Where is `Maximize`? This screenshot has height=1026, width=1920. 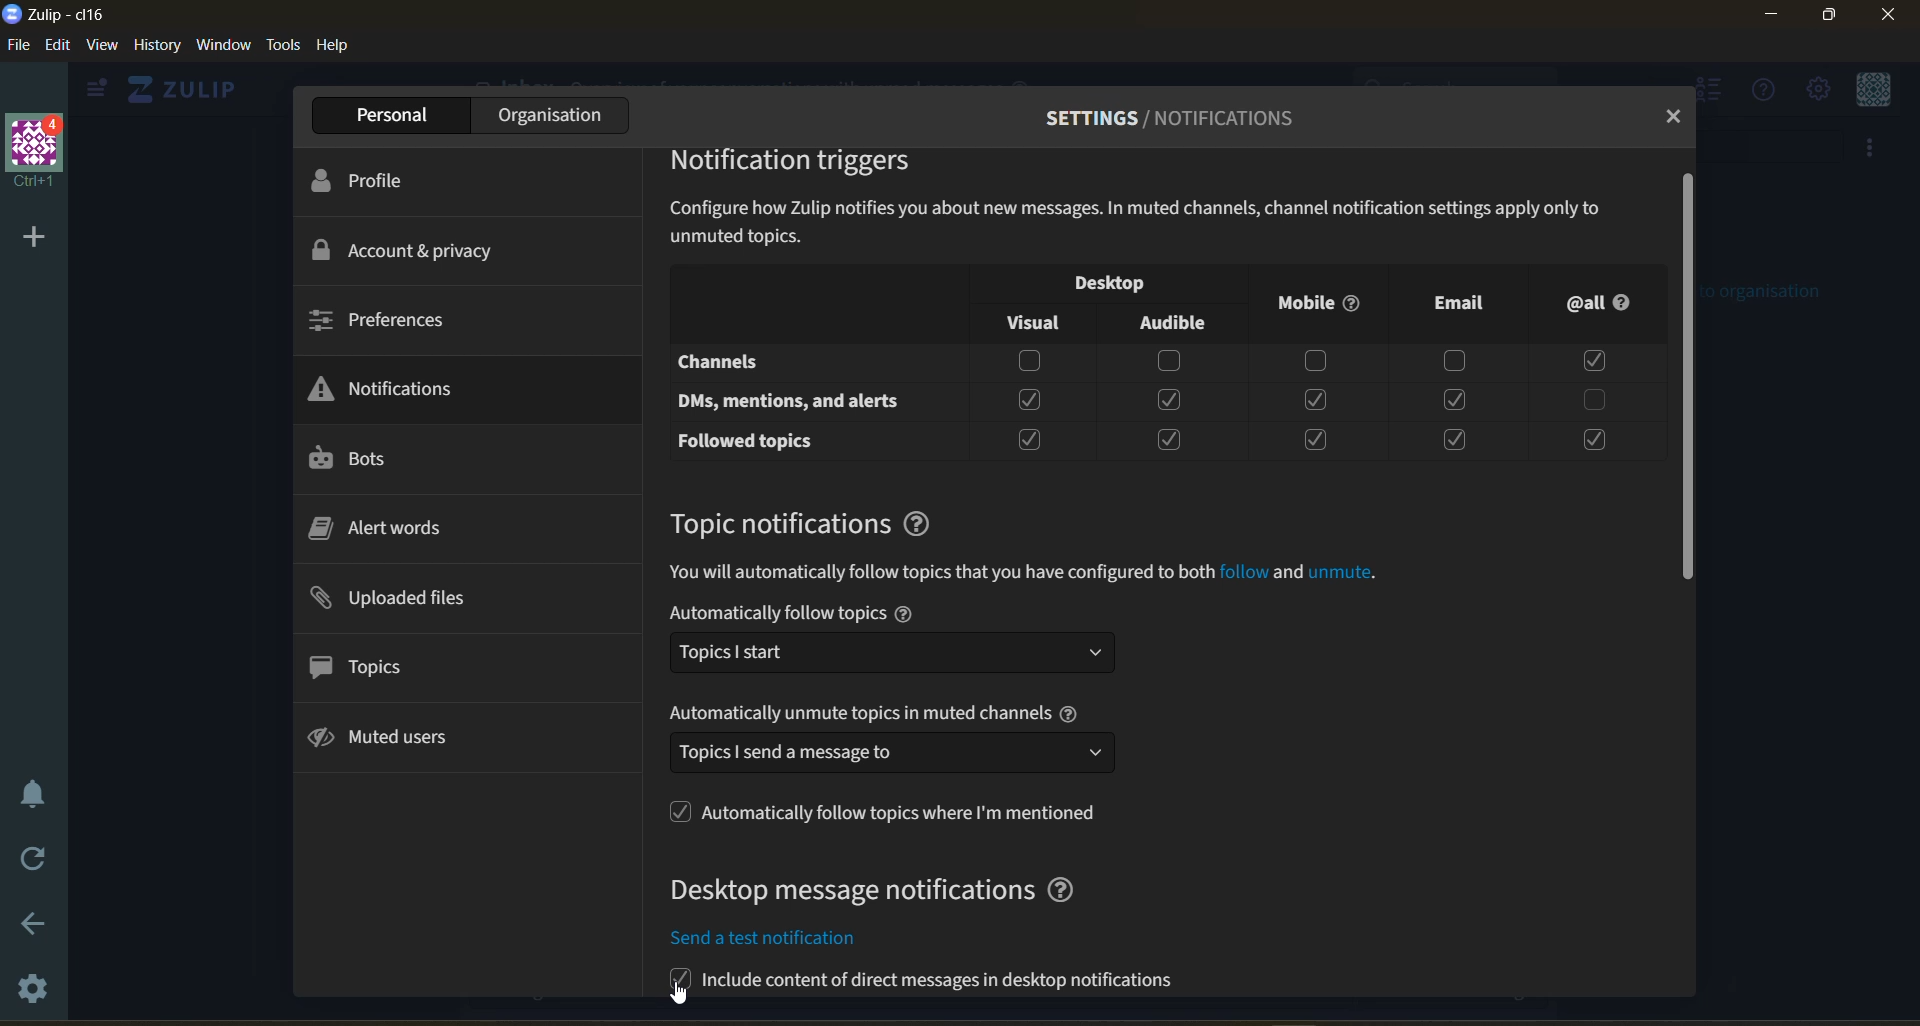
Maximize is located at coordinates (1834, 19).